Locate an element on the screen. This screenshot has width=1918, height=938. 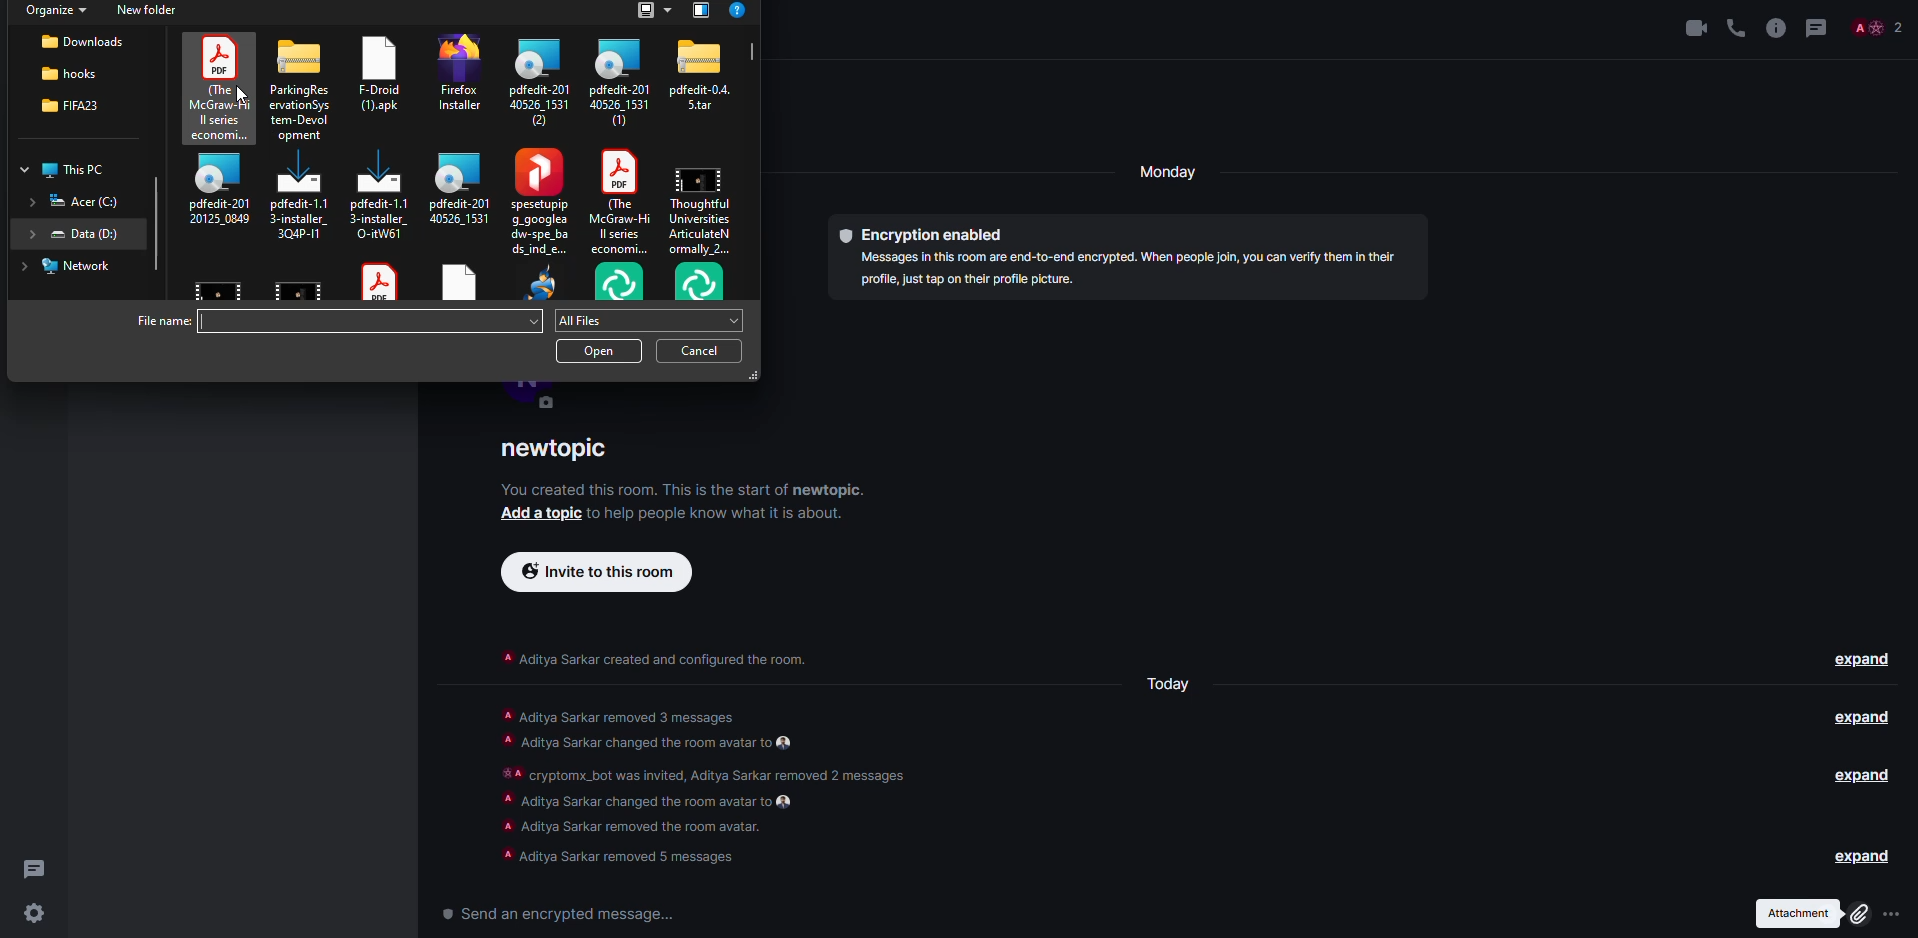
file is located at coordinates (547, 280).